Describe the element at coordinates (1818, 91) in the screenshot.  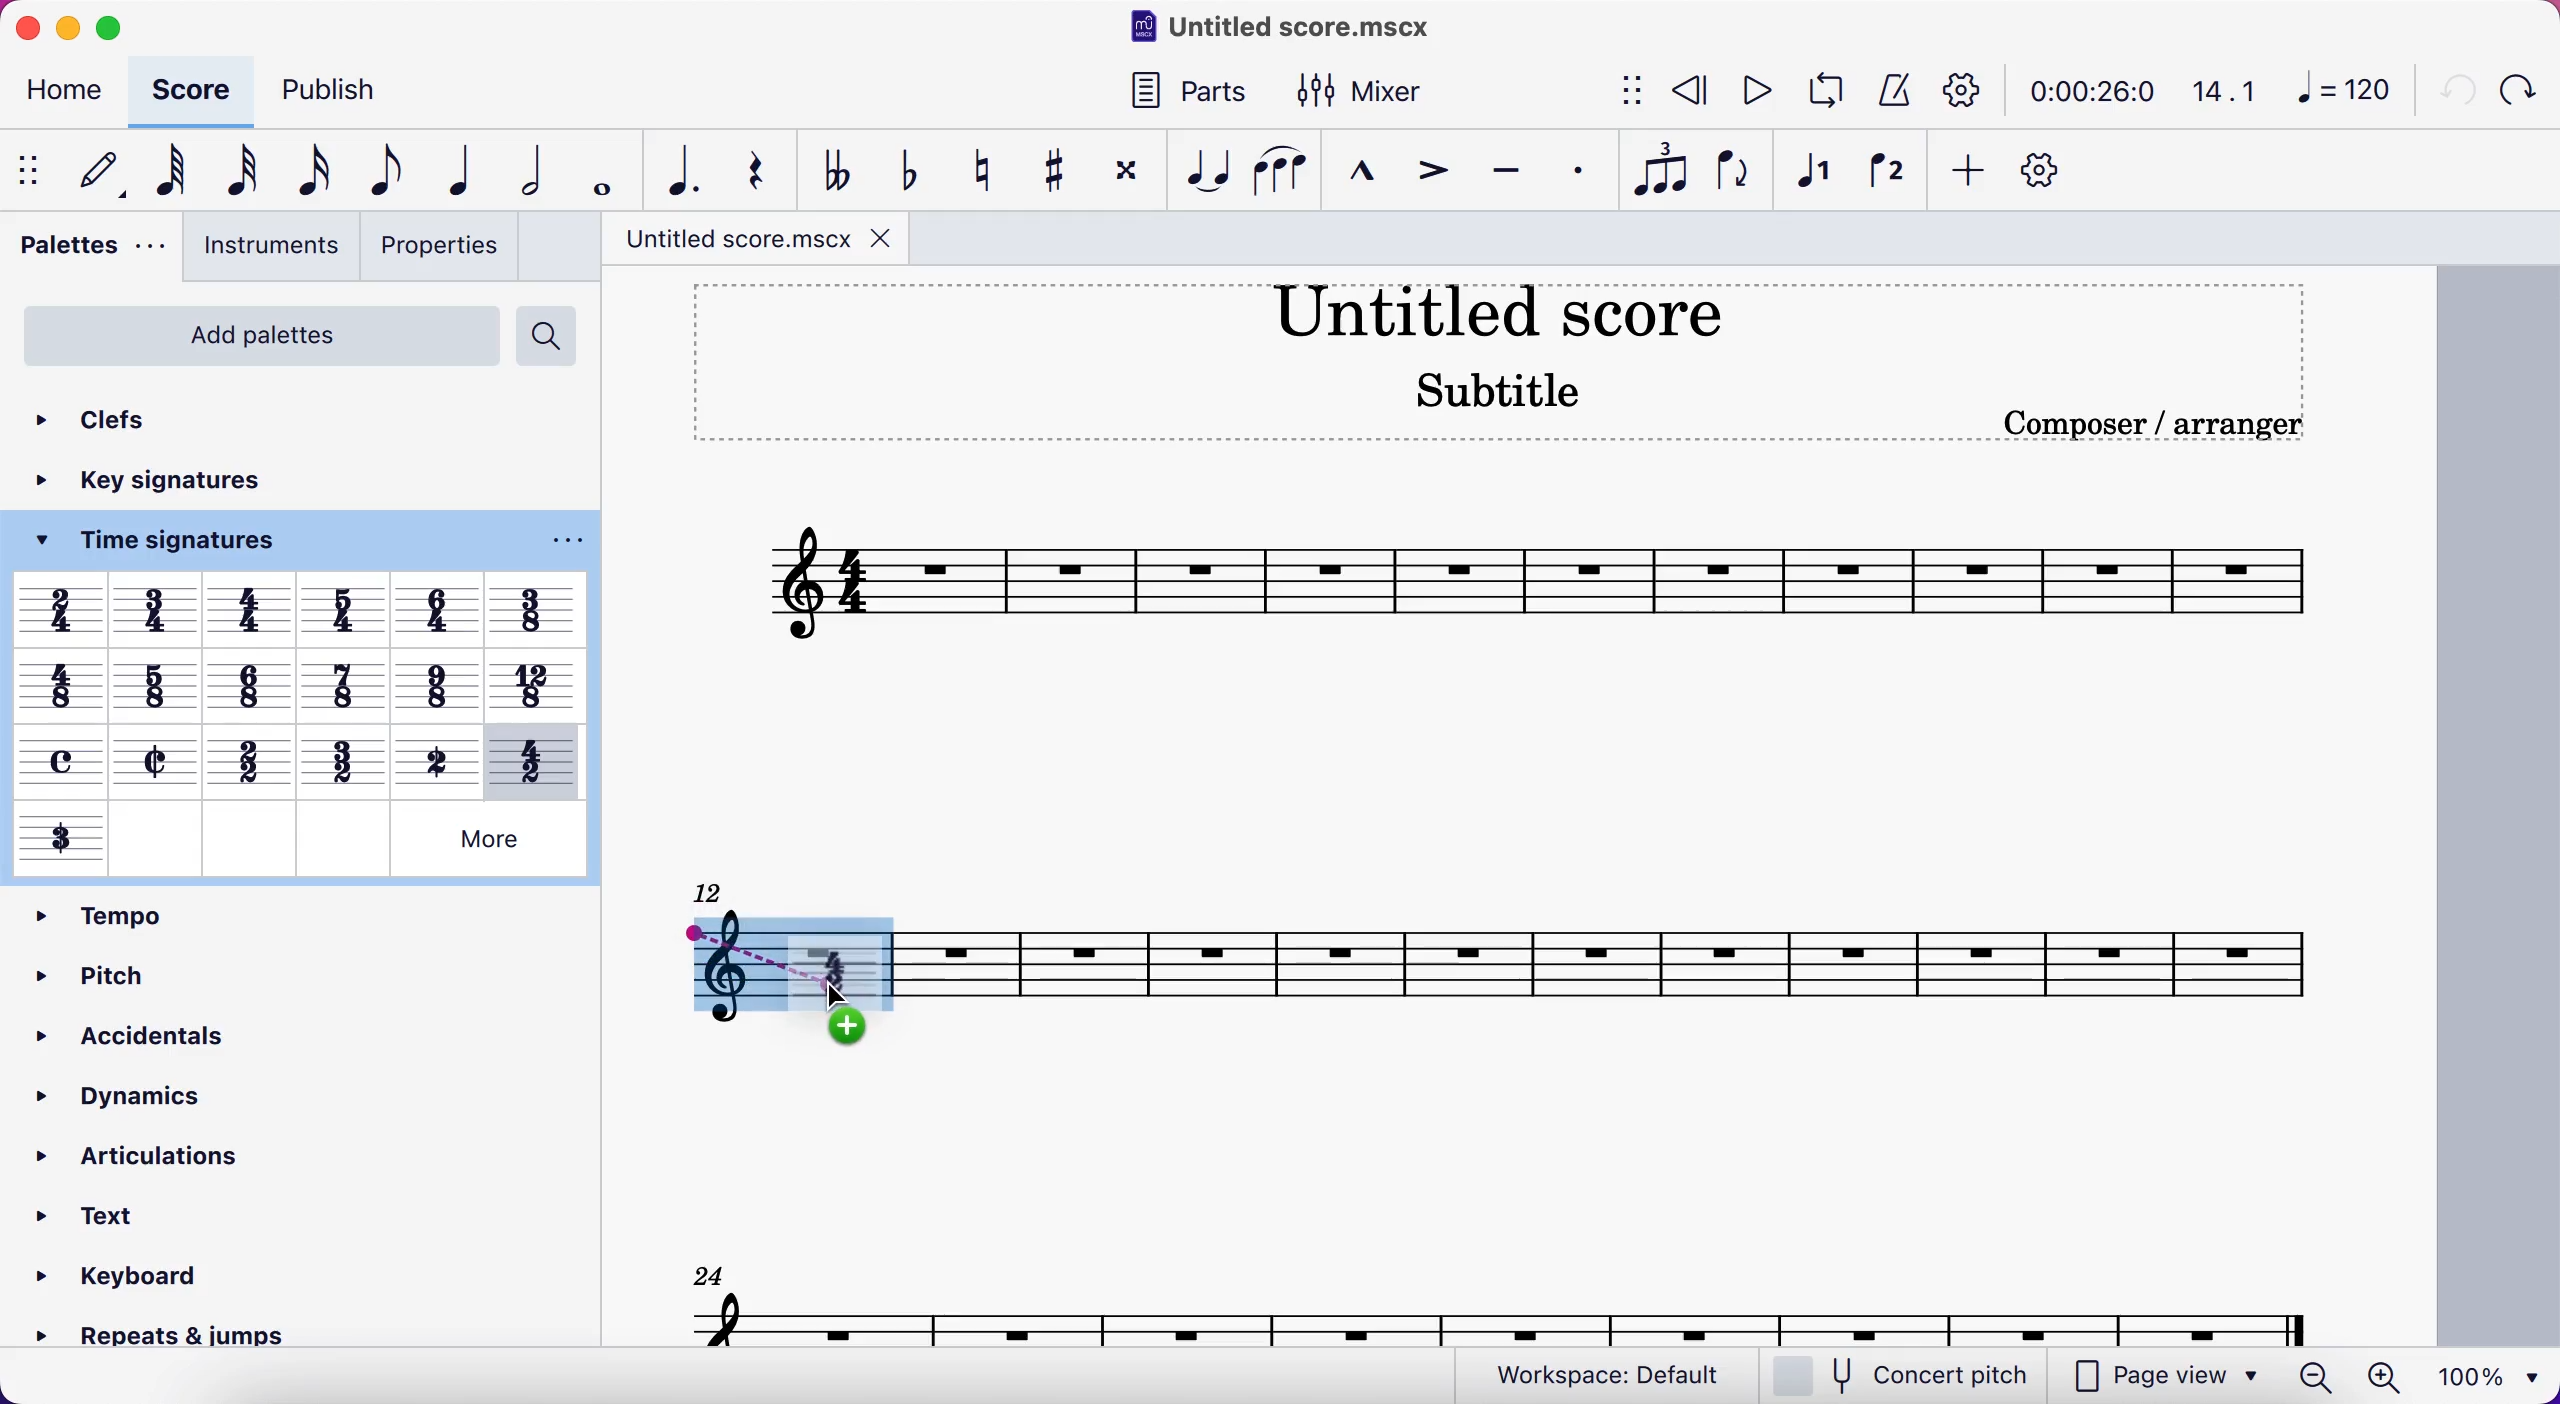
I see `loop playback` at that location.